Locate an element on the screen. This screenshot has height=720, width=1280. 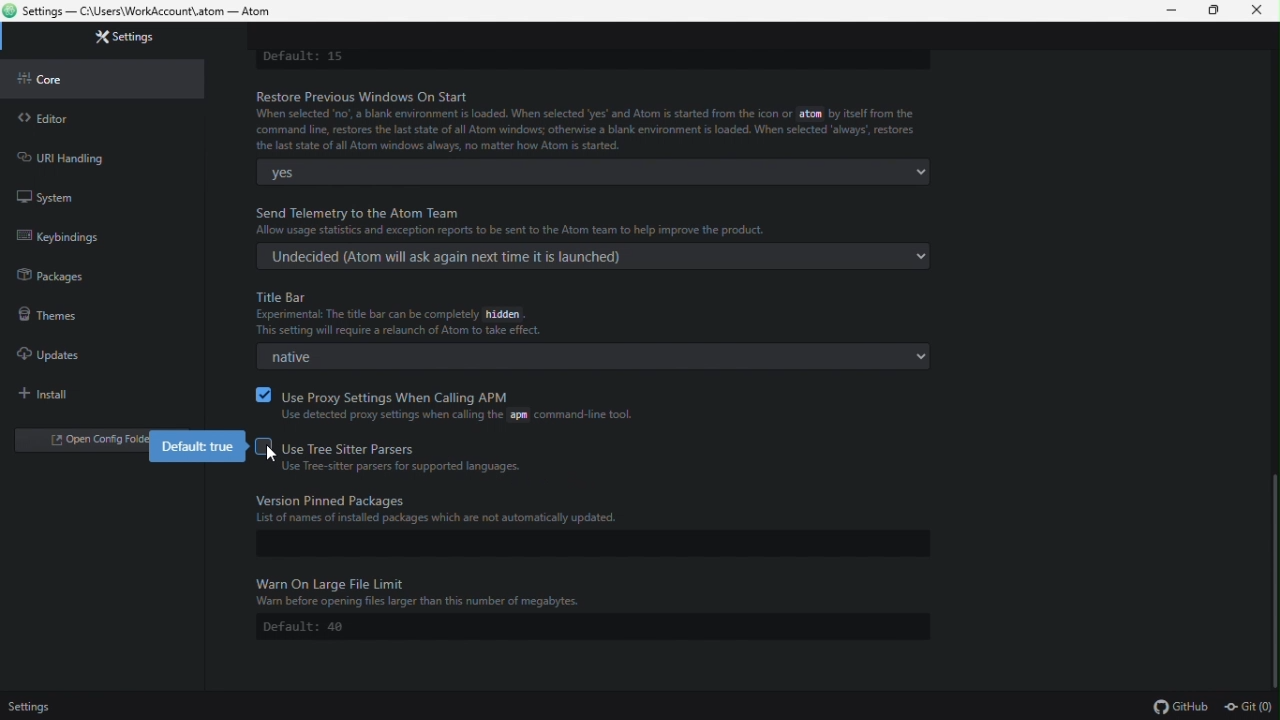
checkbox is located at coordinates (261, 394).